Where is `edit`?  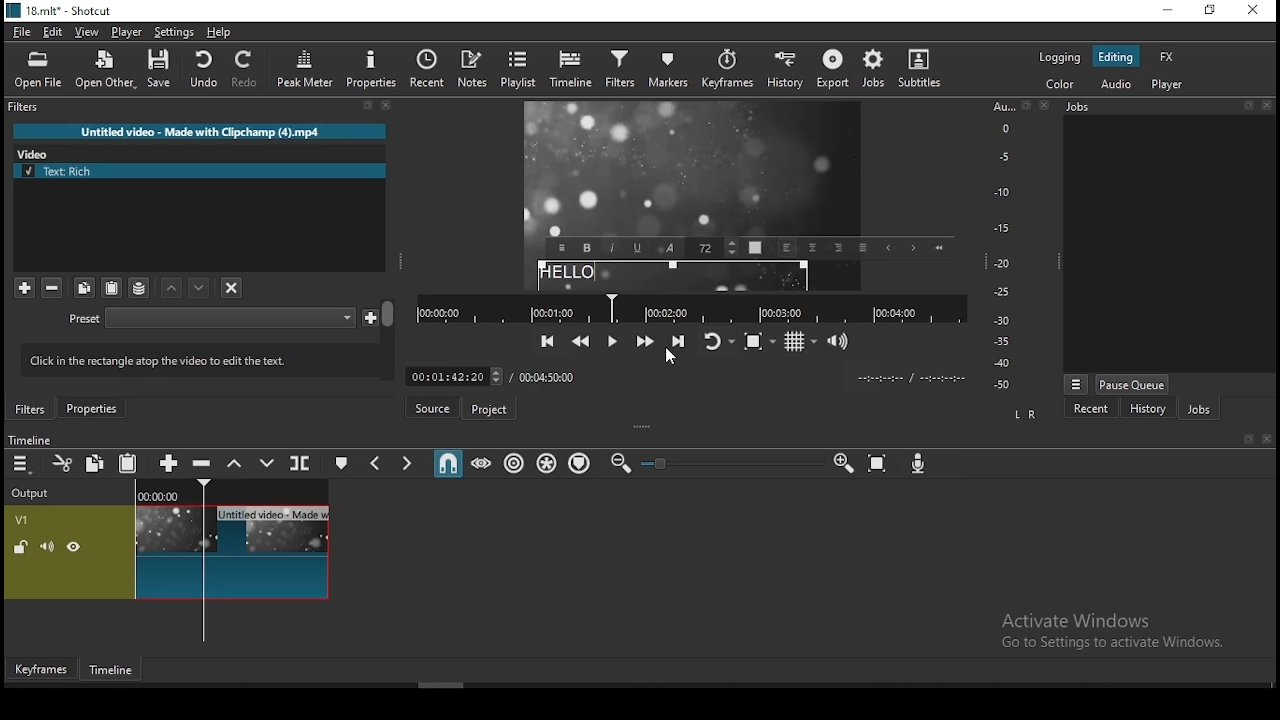 edit is located at coordinates (55, 33).